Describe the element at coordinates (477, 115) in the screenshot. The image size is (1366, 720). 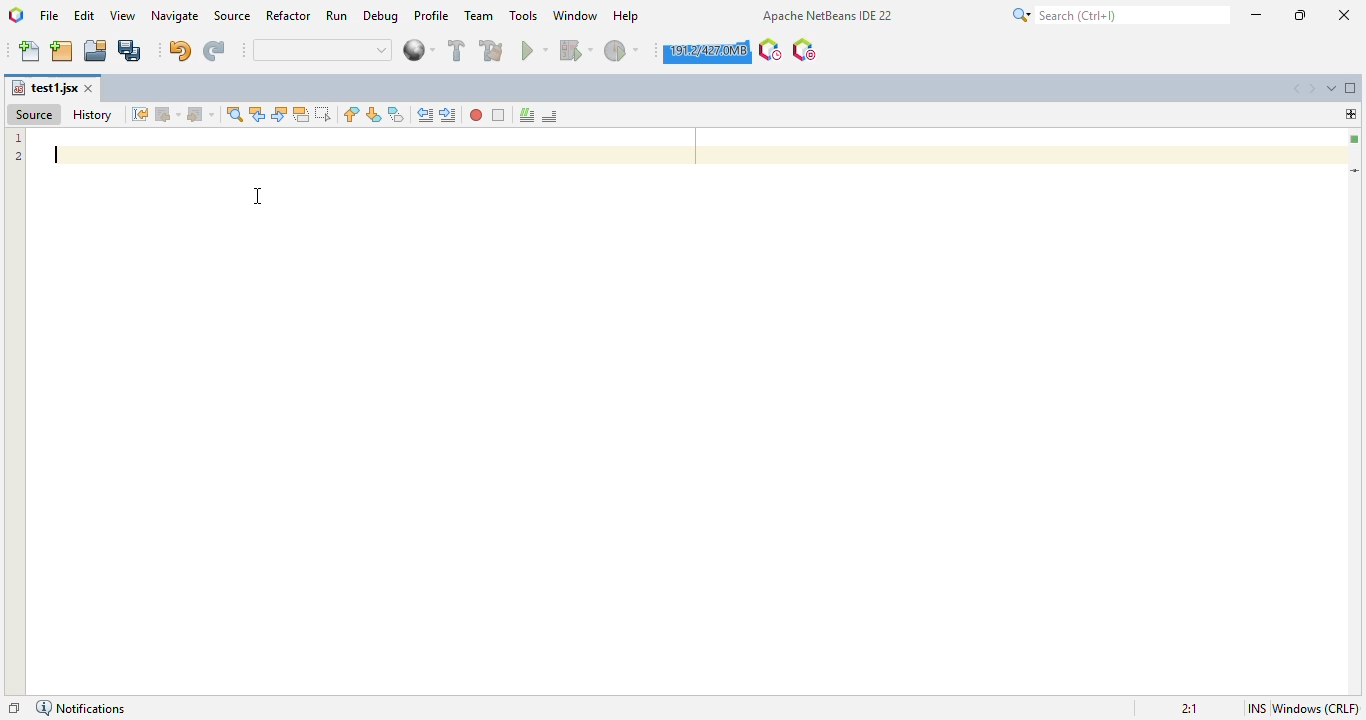
I see `start macro reading` at that location.